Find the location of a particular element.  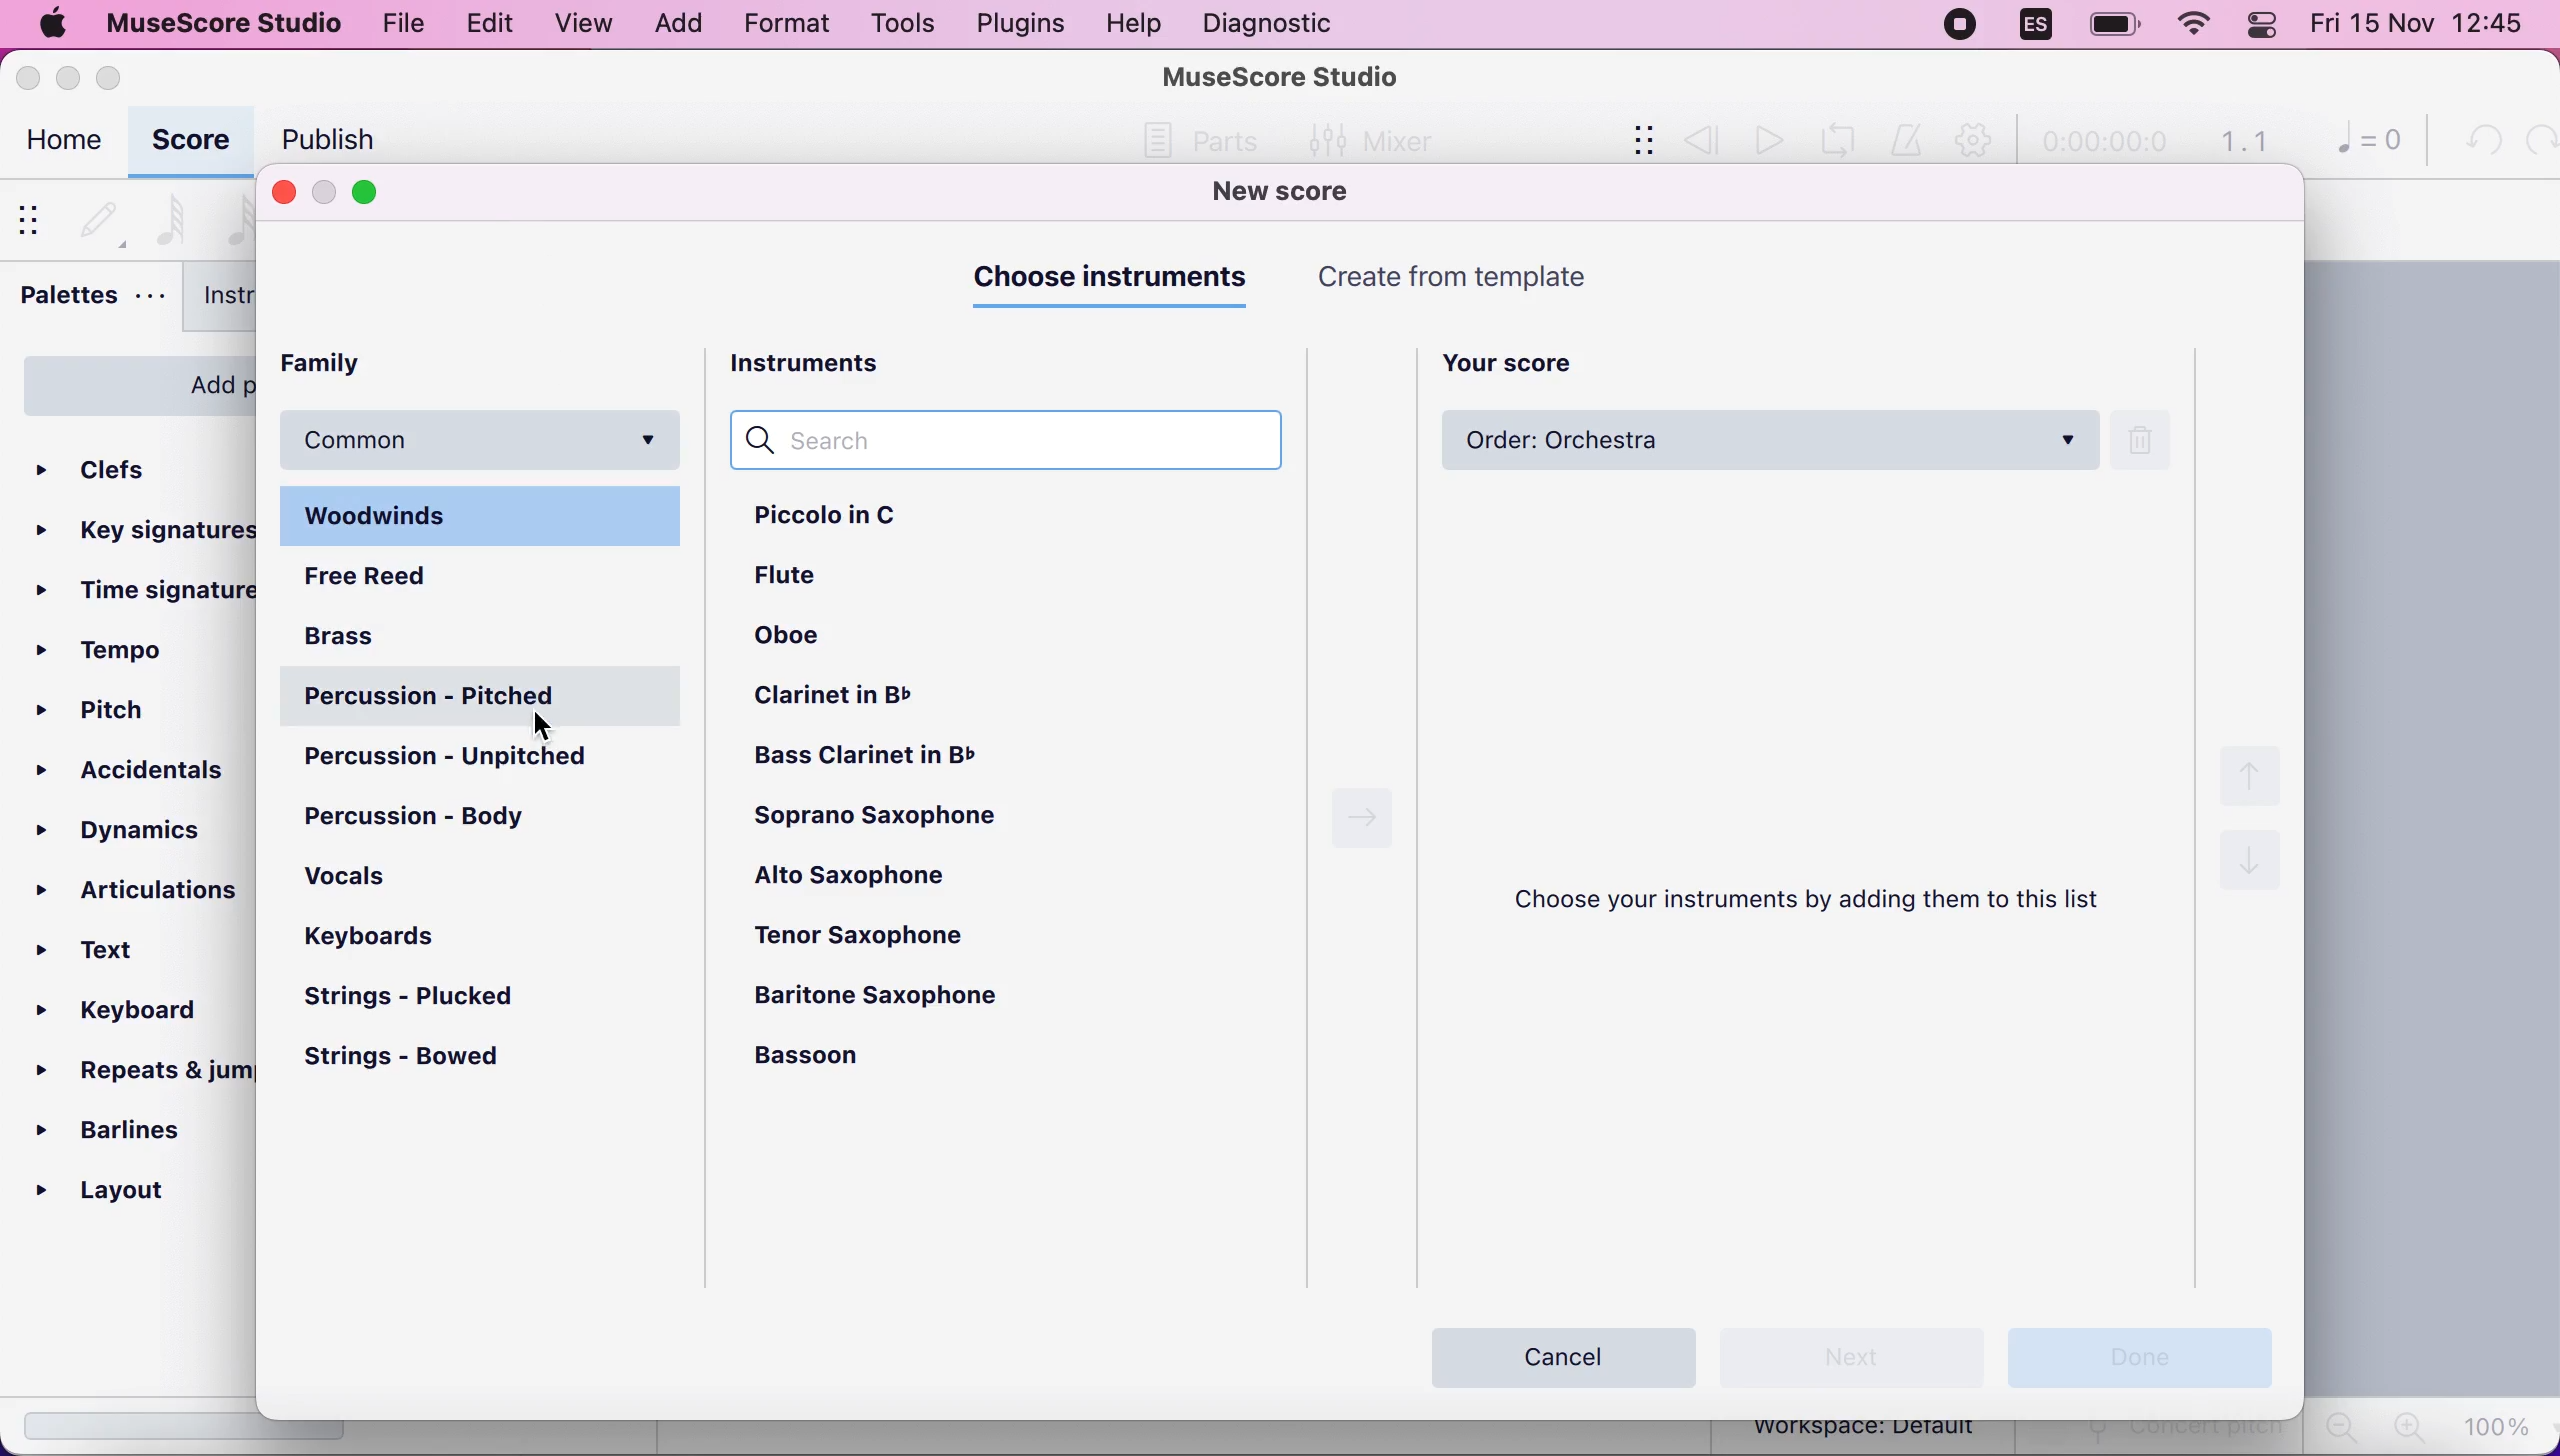

wifi is located at coordinates (2192, 29).